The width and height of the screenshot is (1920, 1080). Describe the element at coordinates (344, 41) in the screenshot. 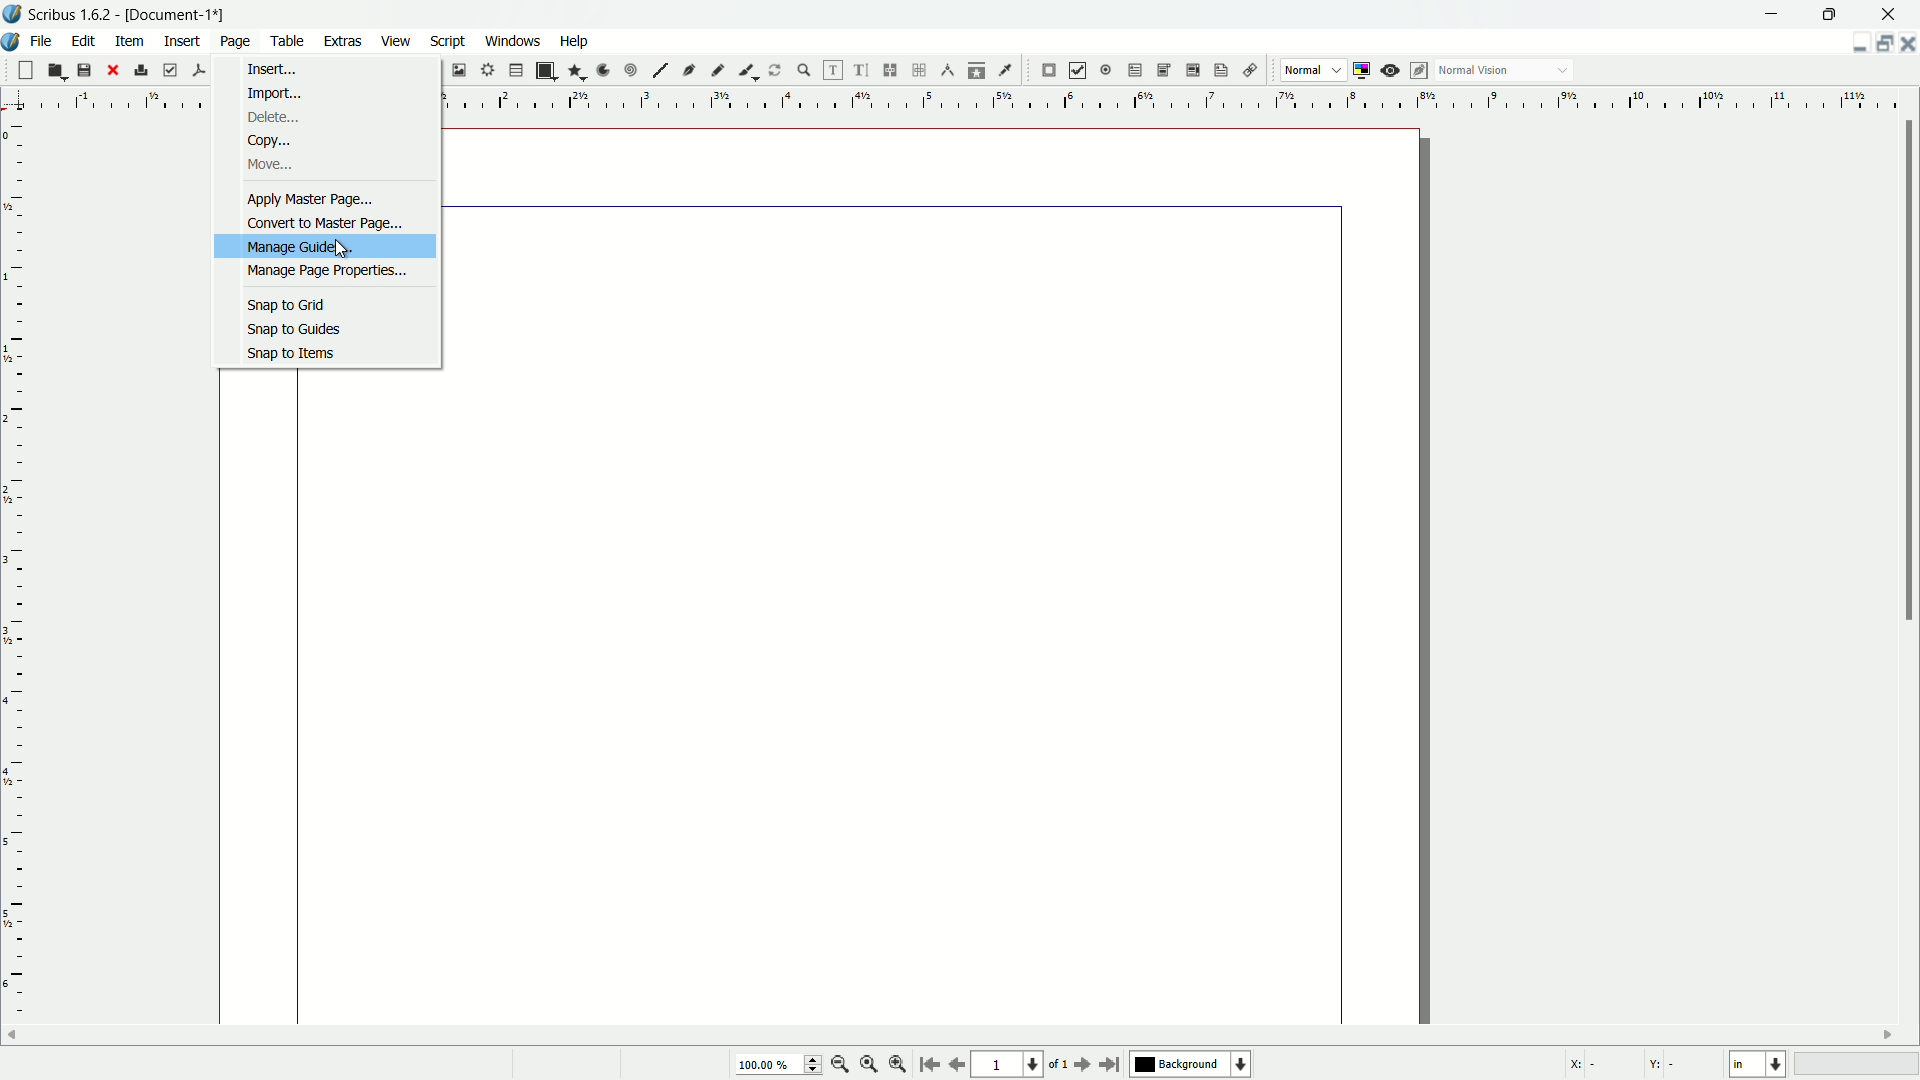

I see `extras menu` at that location.